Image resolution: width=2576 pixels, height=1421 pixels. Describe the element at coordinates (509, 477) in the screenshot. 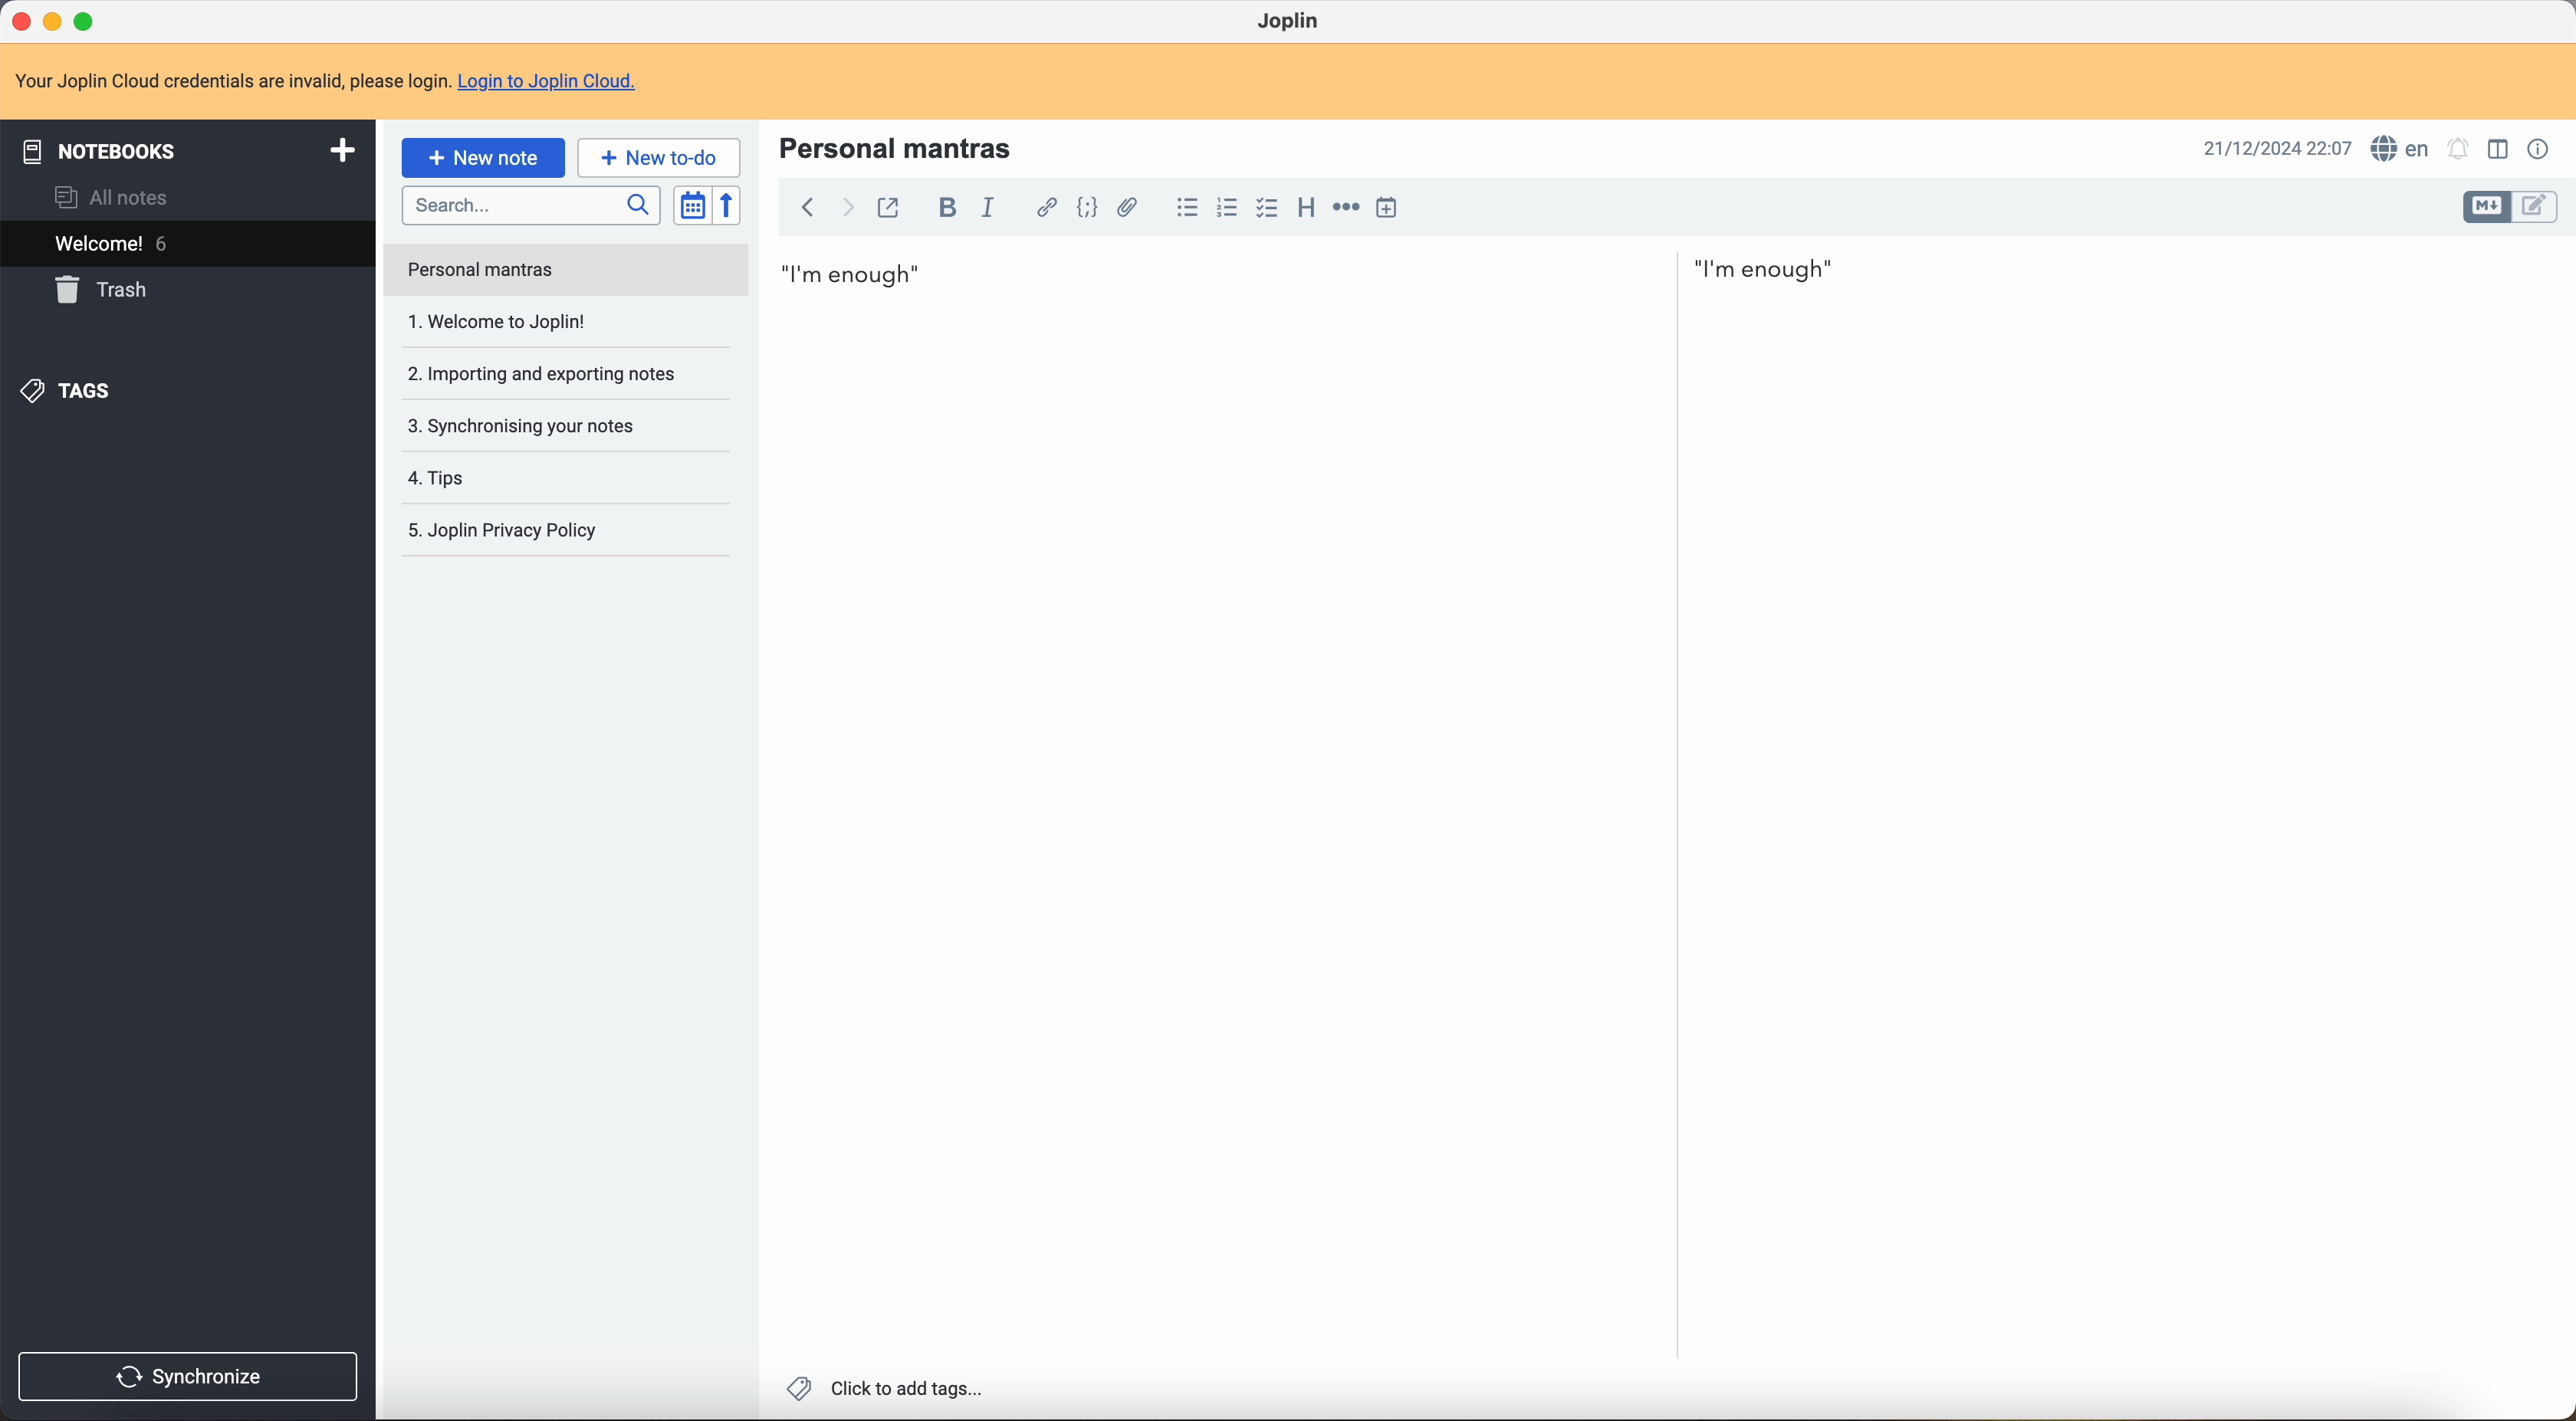

I see `Joplin privacy policy` at that location.